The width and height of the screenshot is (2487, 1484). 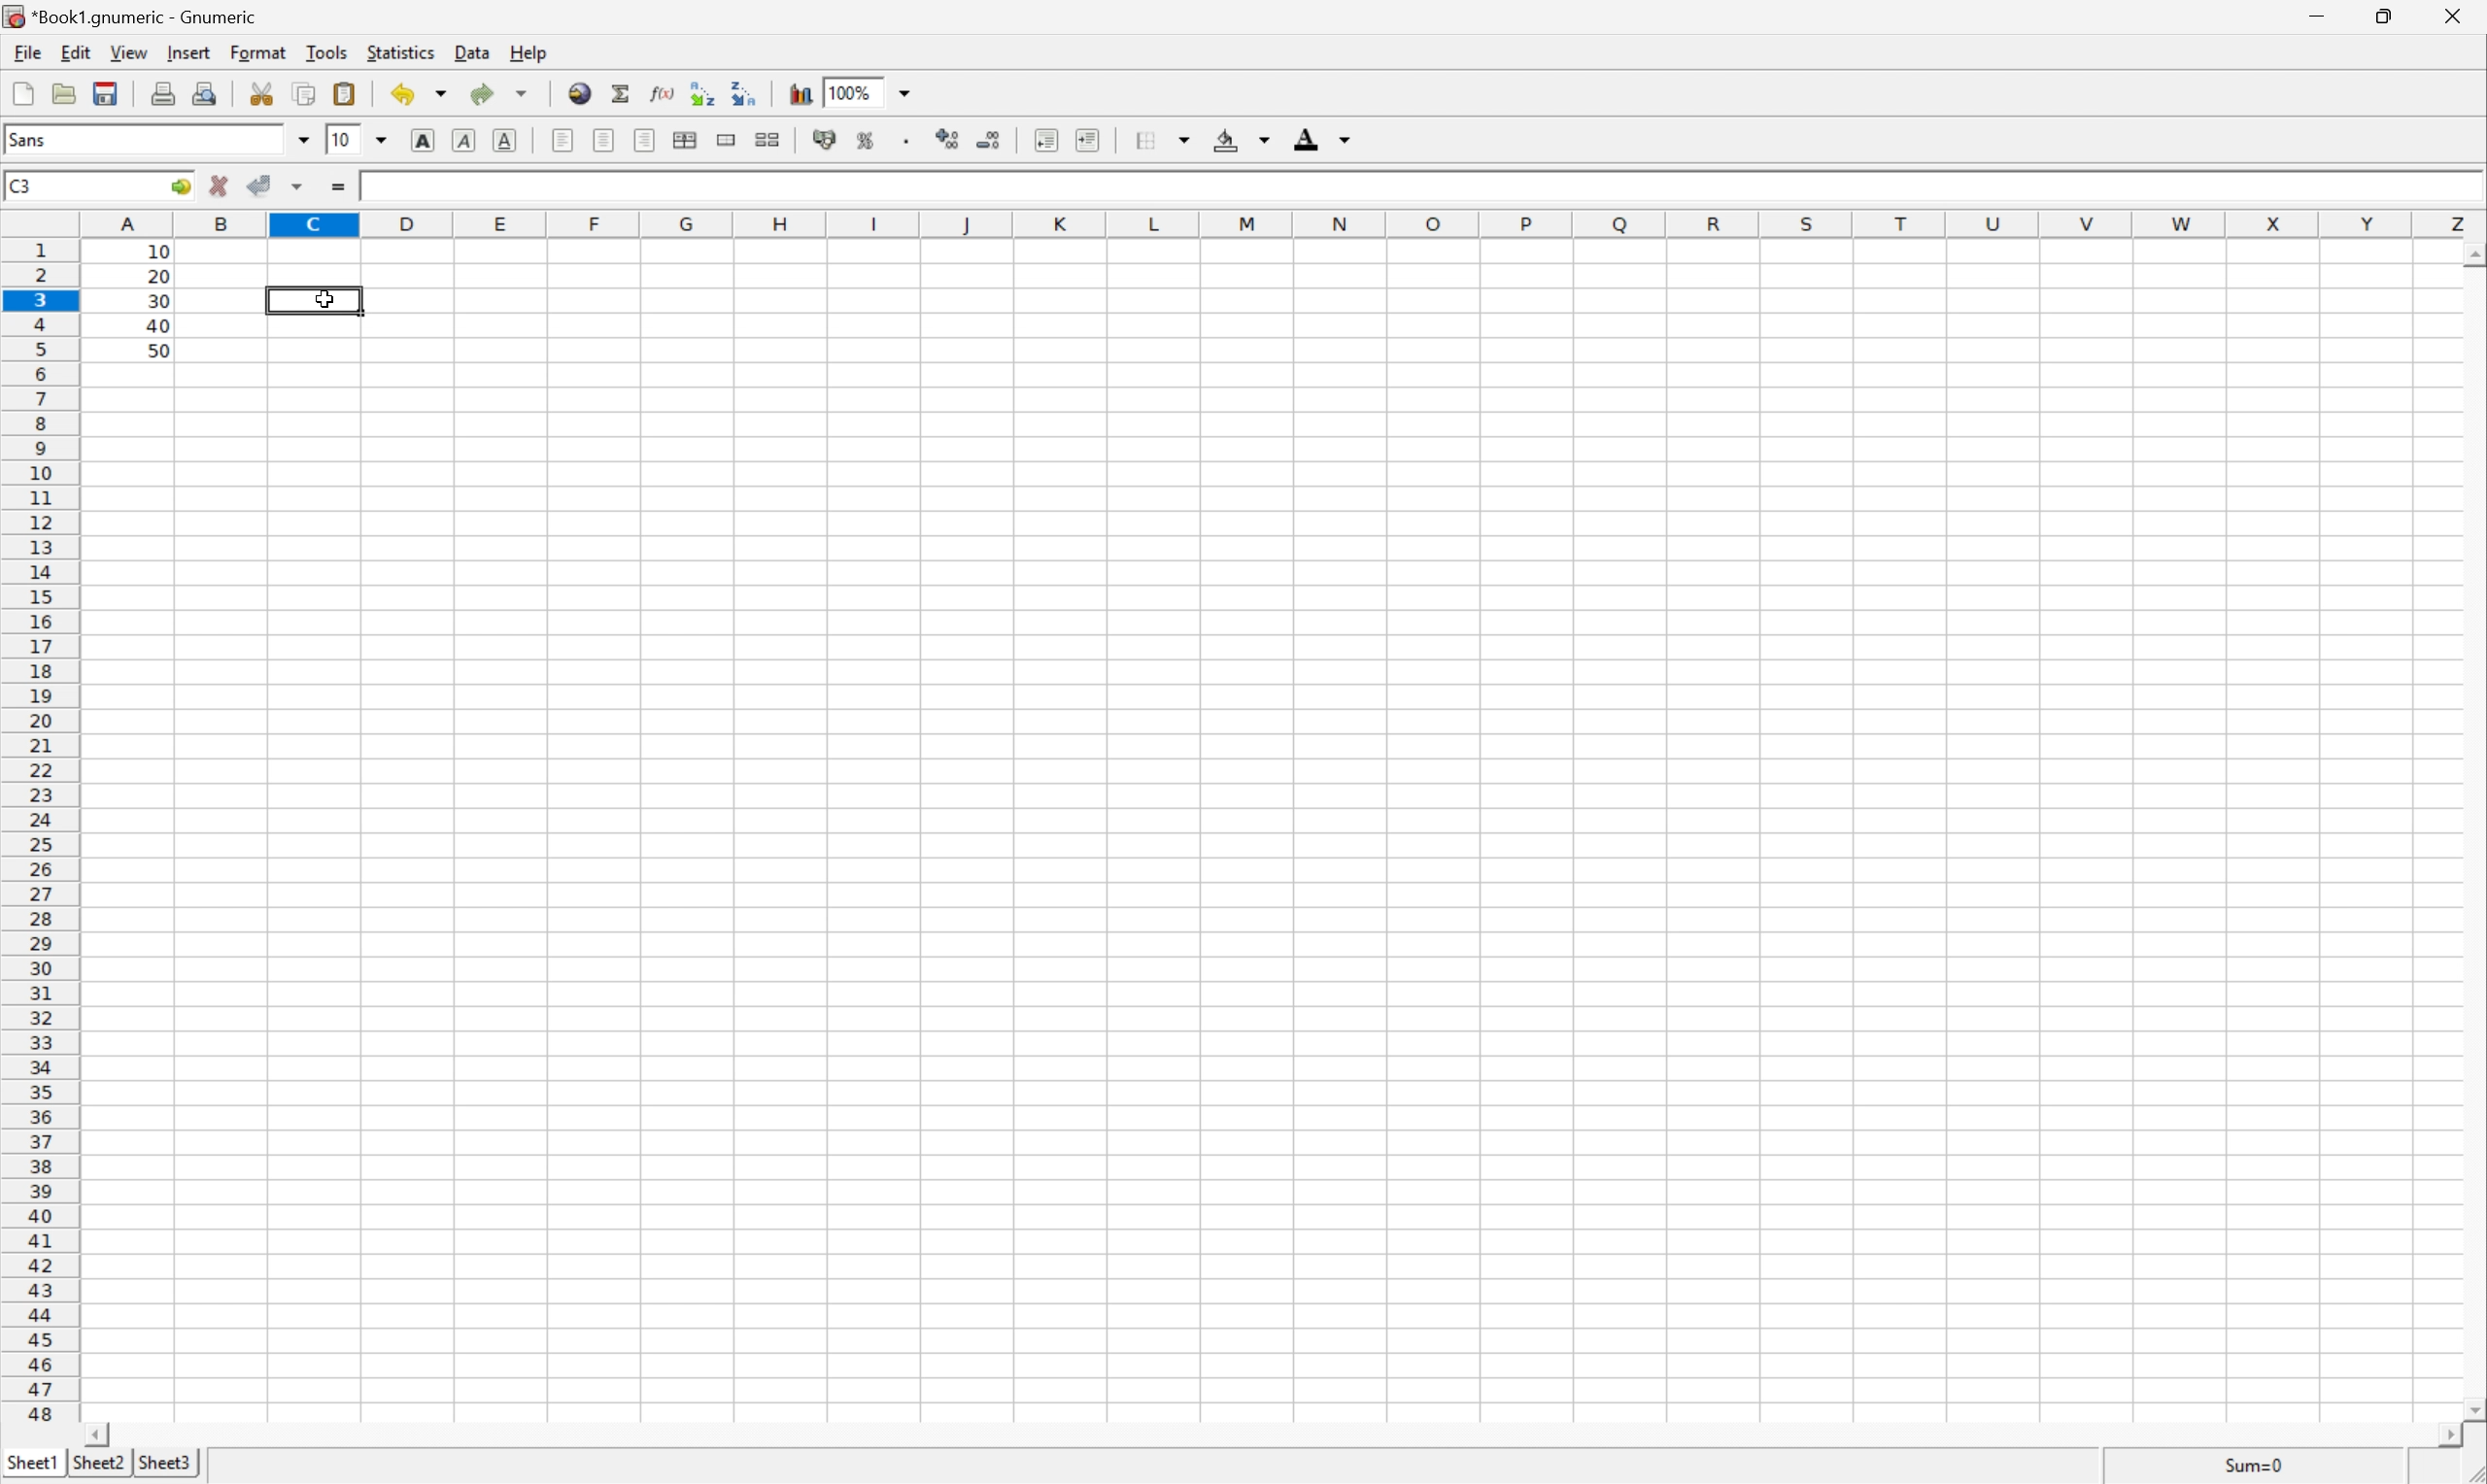 I want to click on Font color, so click(x=1307, y=134).